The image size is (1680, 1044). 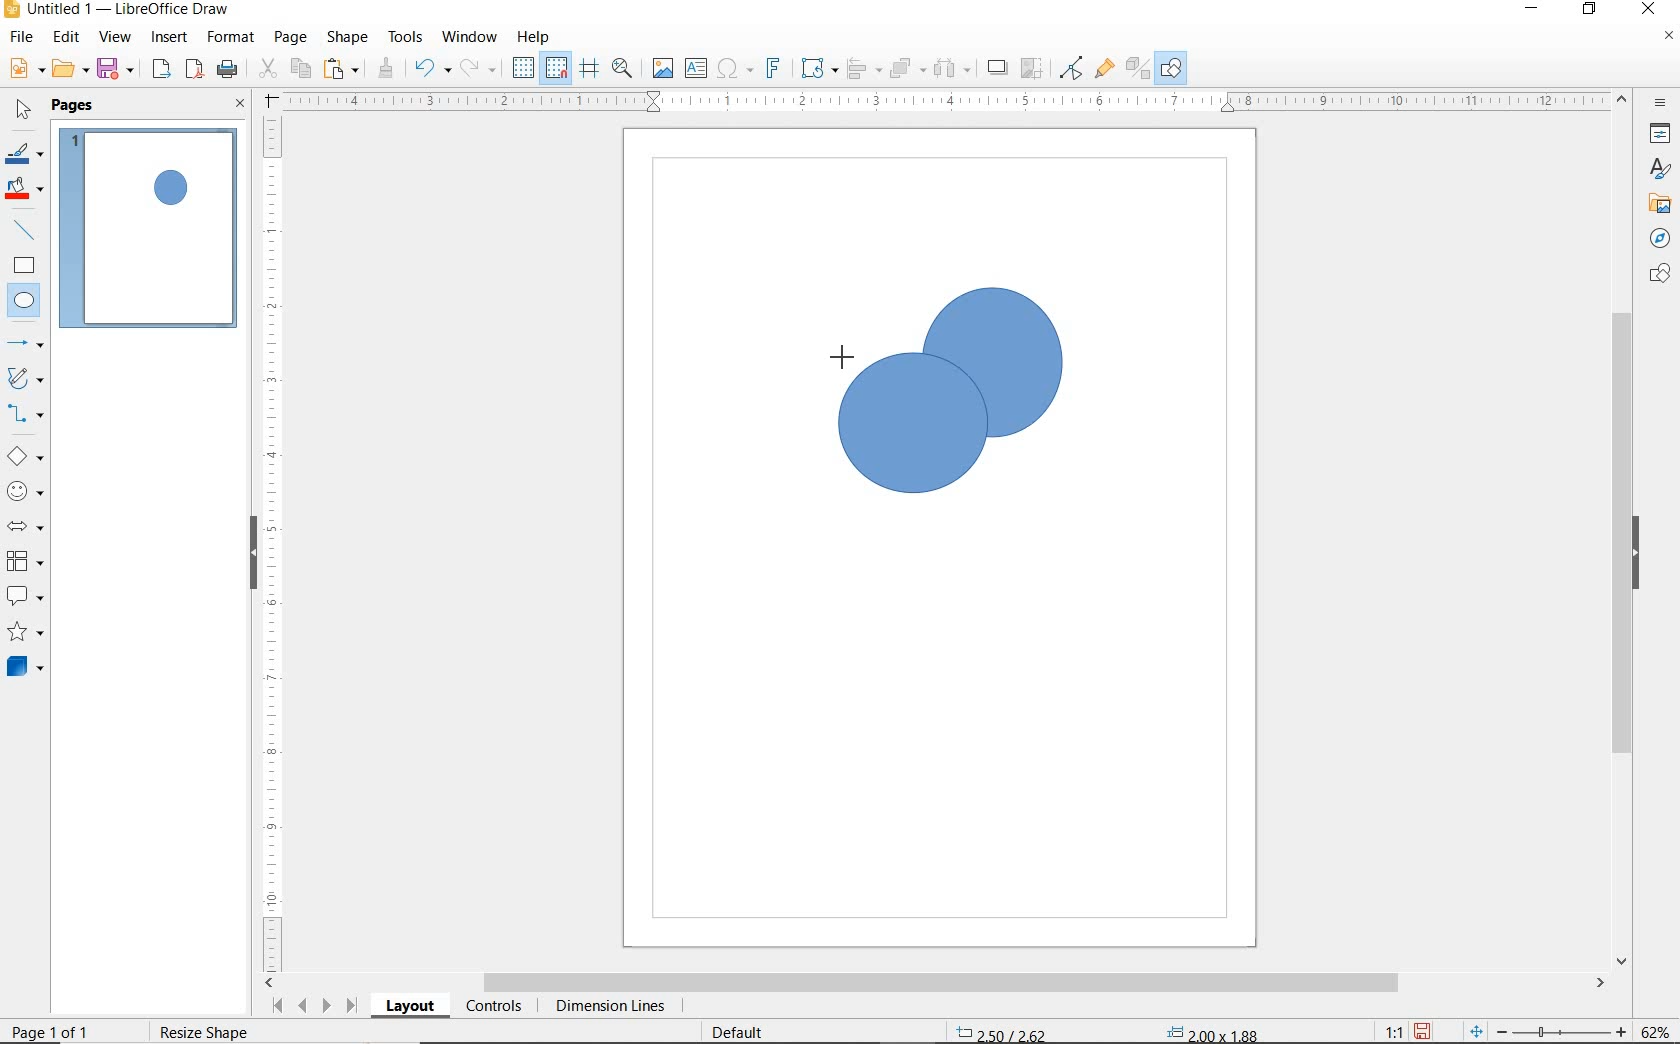 I want to click on SAVE, so click(x=118, y=69).